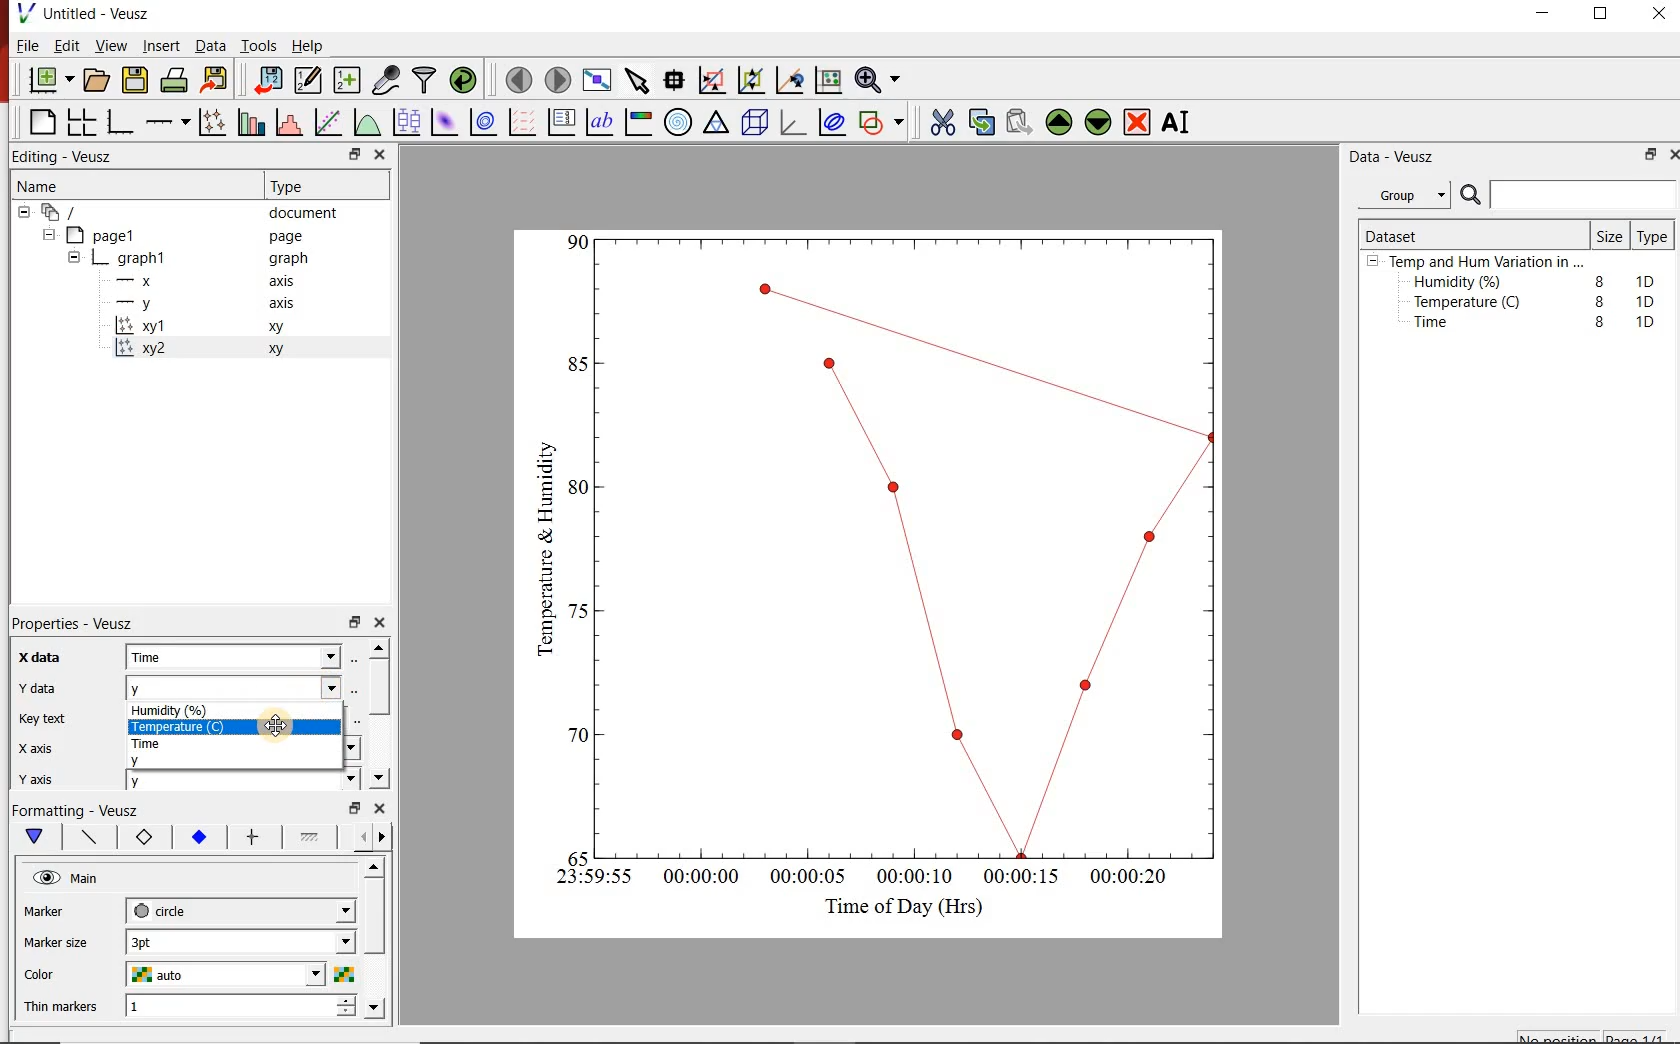 The height and width of the screenshot is (1044, 1680). What do you see at coordinates (1373, 264) in the screenshot?
I see `hide sub menu` at bounding box center [1373, 264].